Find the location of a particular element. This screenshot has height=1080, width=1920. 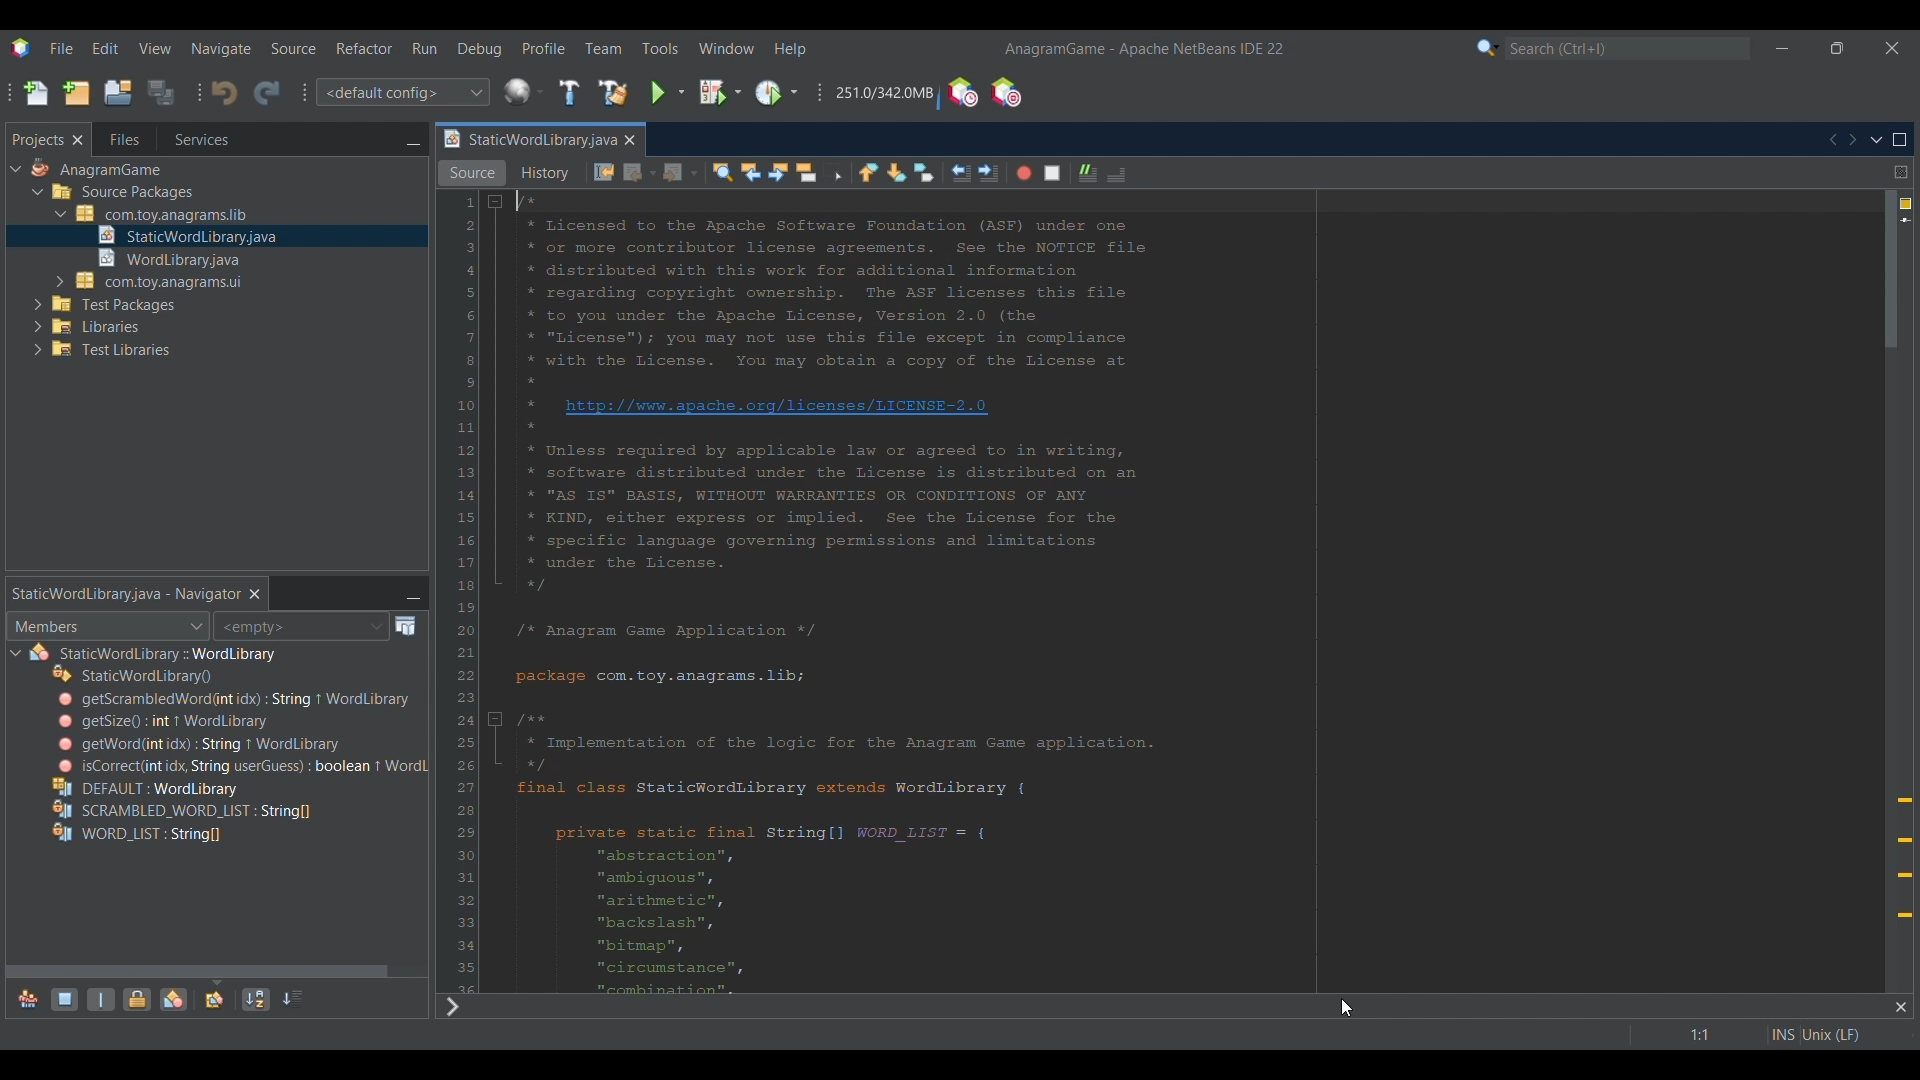

Current tab highlighted is located at coordinates (527, 138).